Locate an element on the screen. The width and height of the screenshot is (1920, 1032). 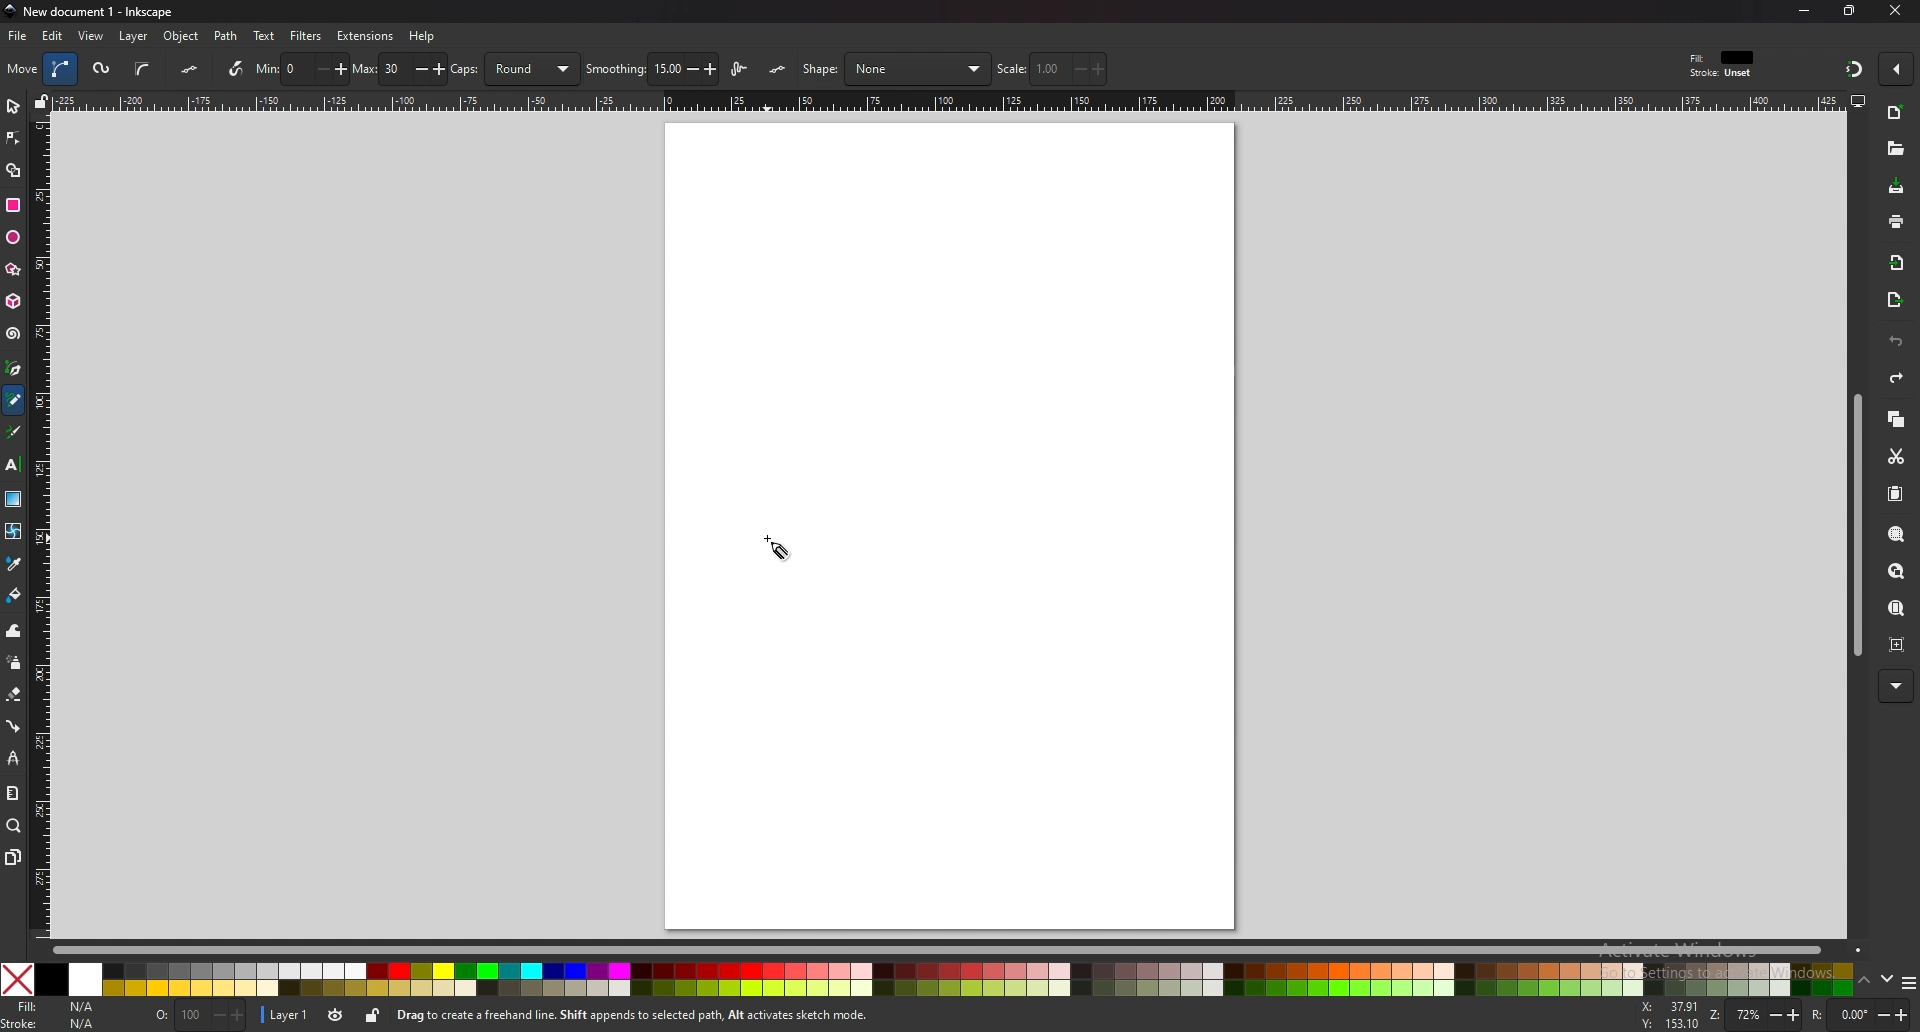
max is located at coordinates (400, 67).